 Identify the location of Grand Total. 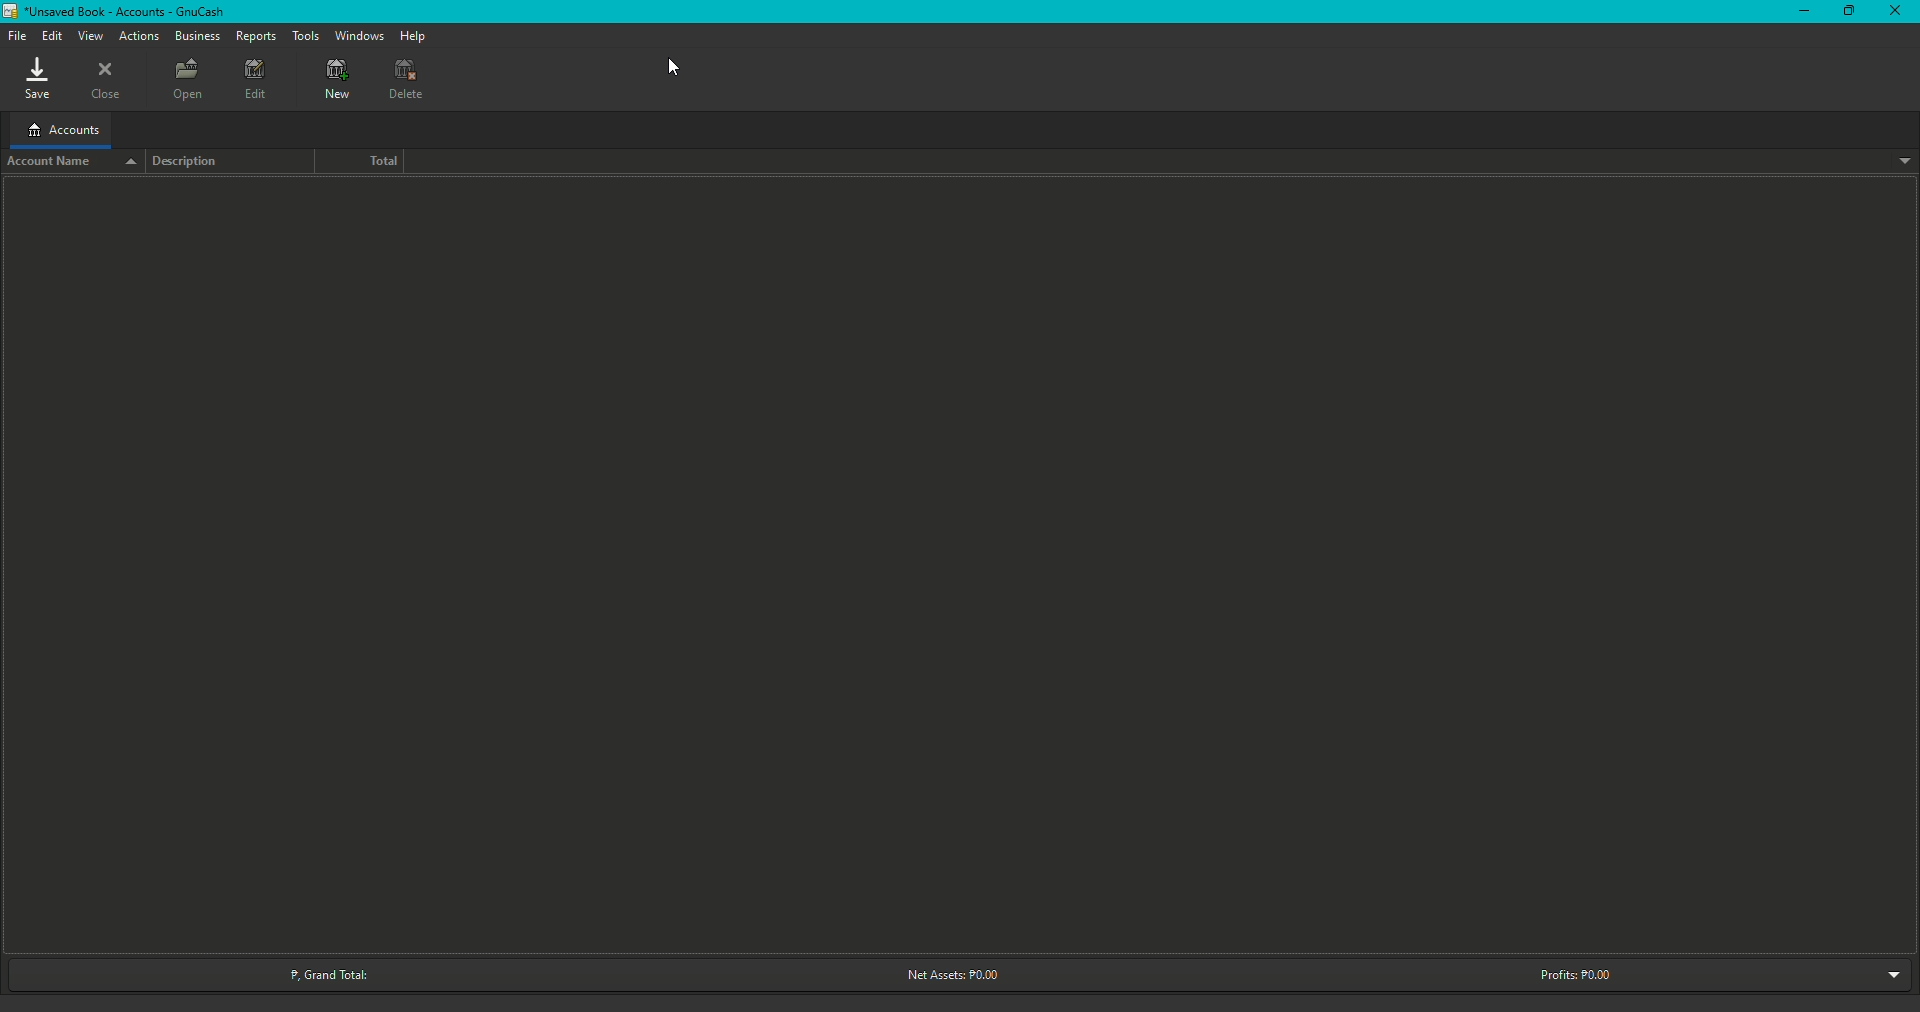
(322, 975).